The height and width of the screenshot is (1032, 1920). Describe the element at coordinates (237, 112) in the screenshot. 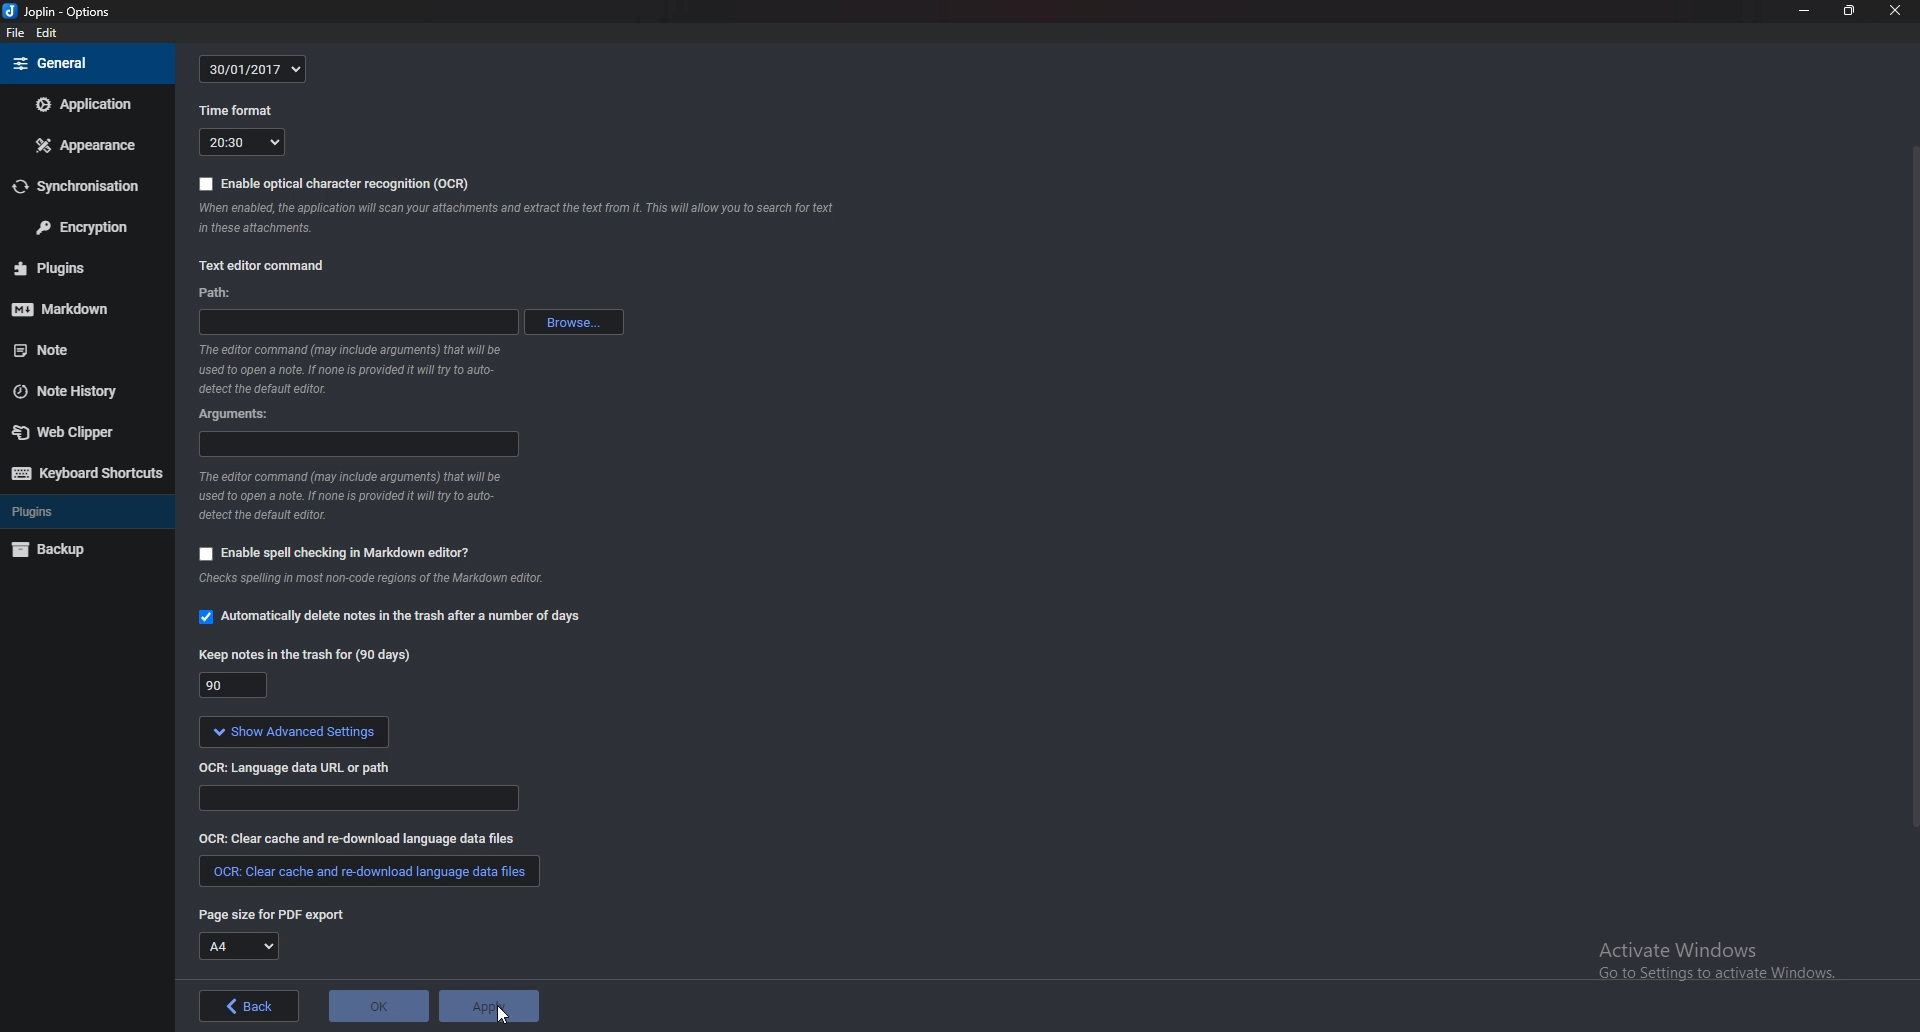

I see `time format` at that location.